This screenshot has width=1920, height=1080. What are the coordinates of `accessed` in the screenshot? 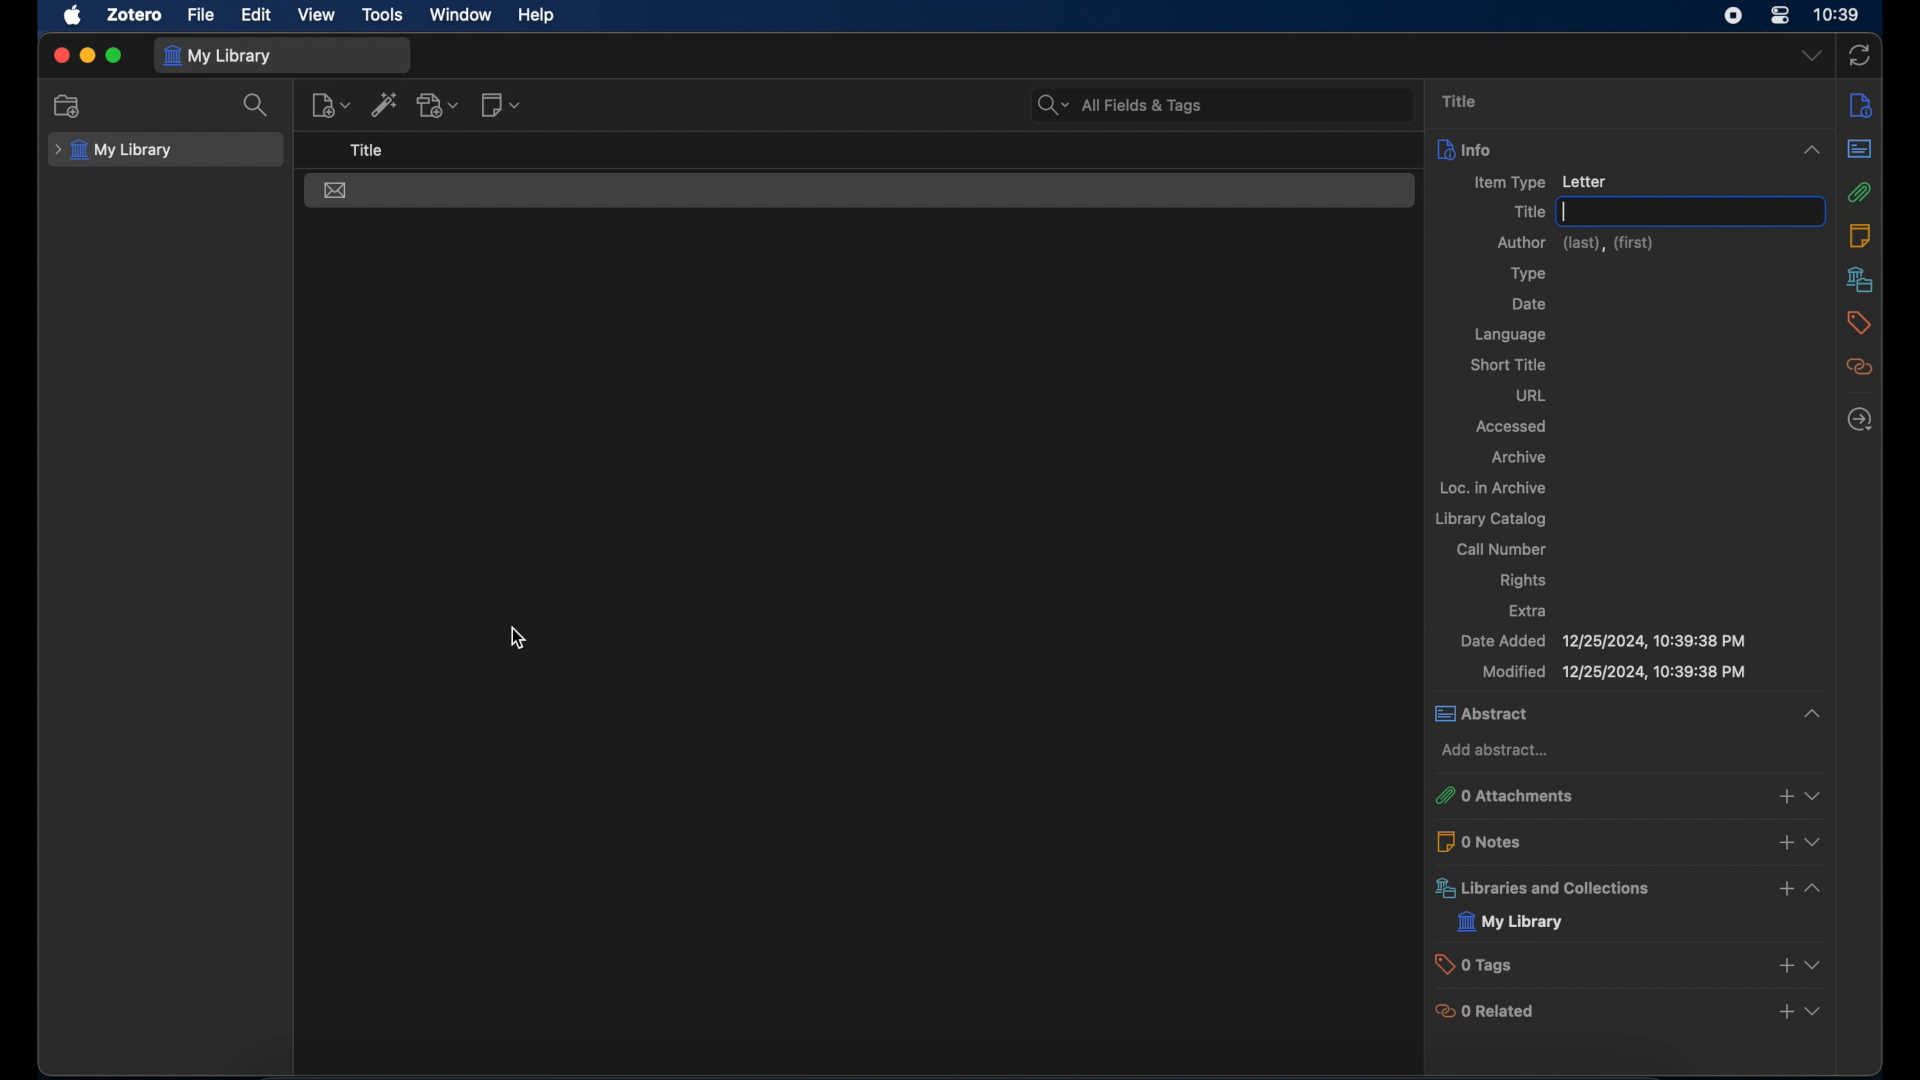 It's located at (1514, 426).